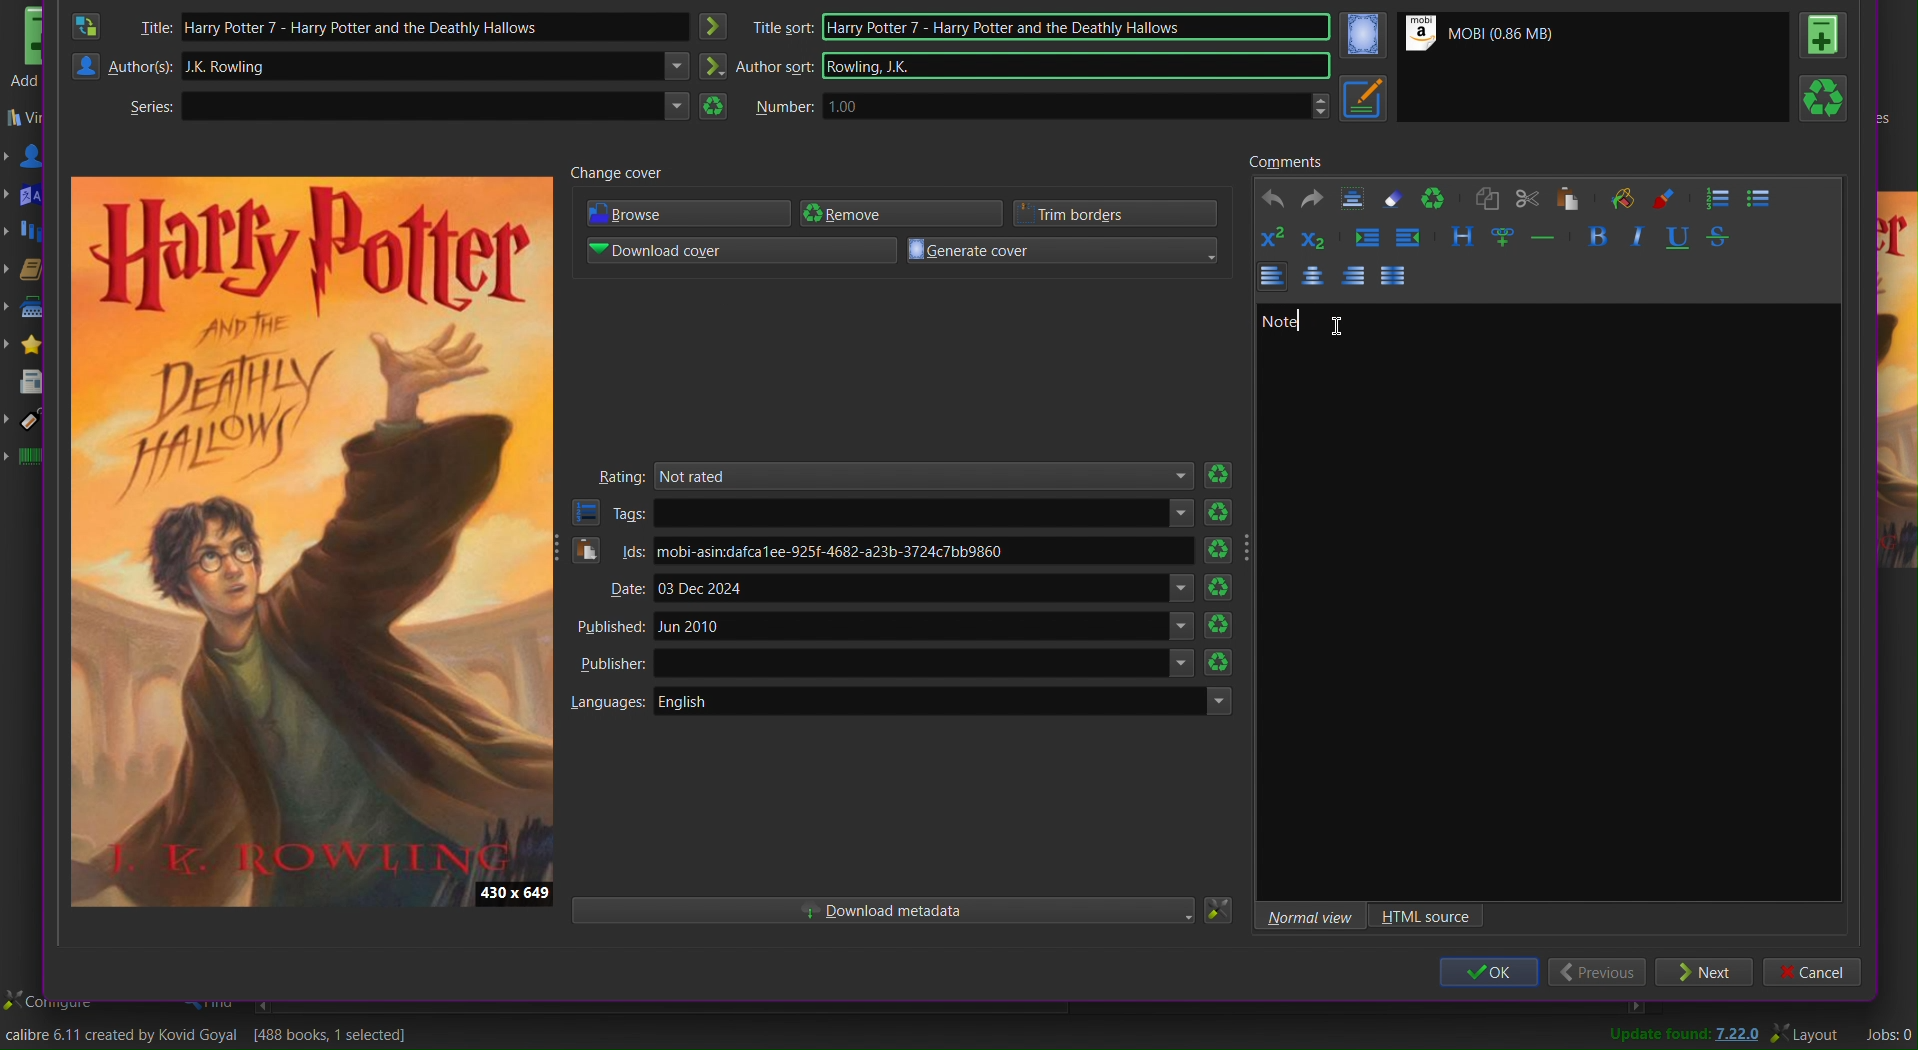  Describe the element at coordinates (1668, 197) in the screenshot. I see `Foreground color` at that location.